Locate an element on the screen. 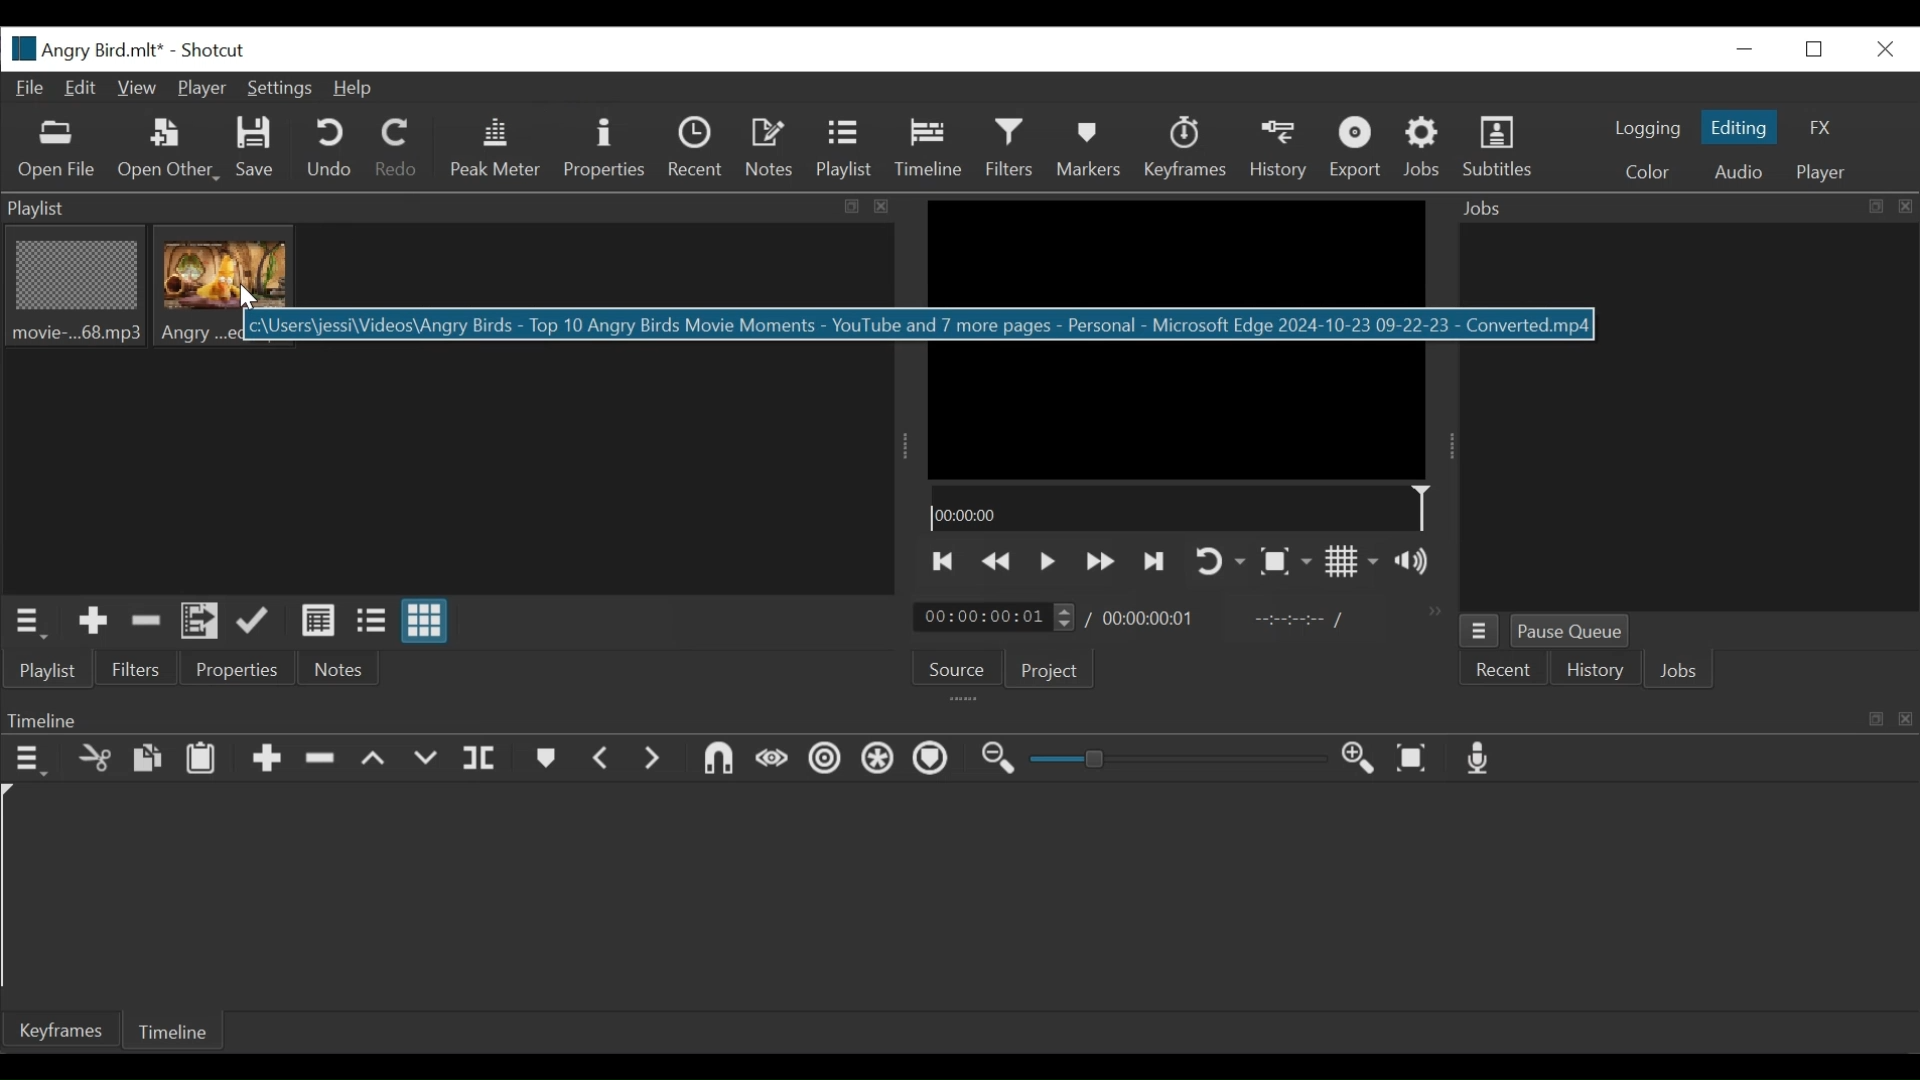 The image size is (1920, 1080). Add the Source to the playlist is located at coordinates (94, 624).